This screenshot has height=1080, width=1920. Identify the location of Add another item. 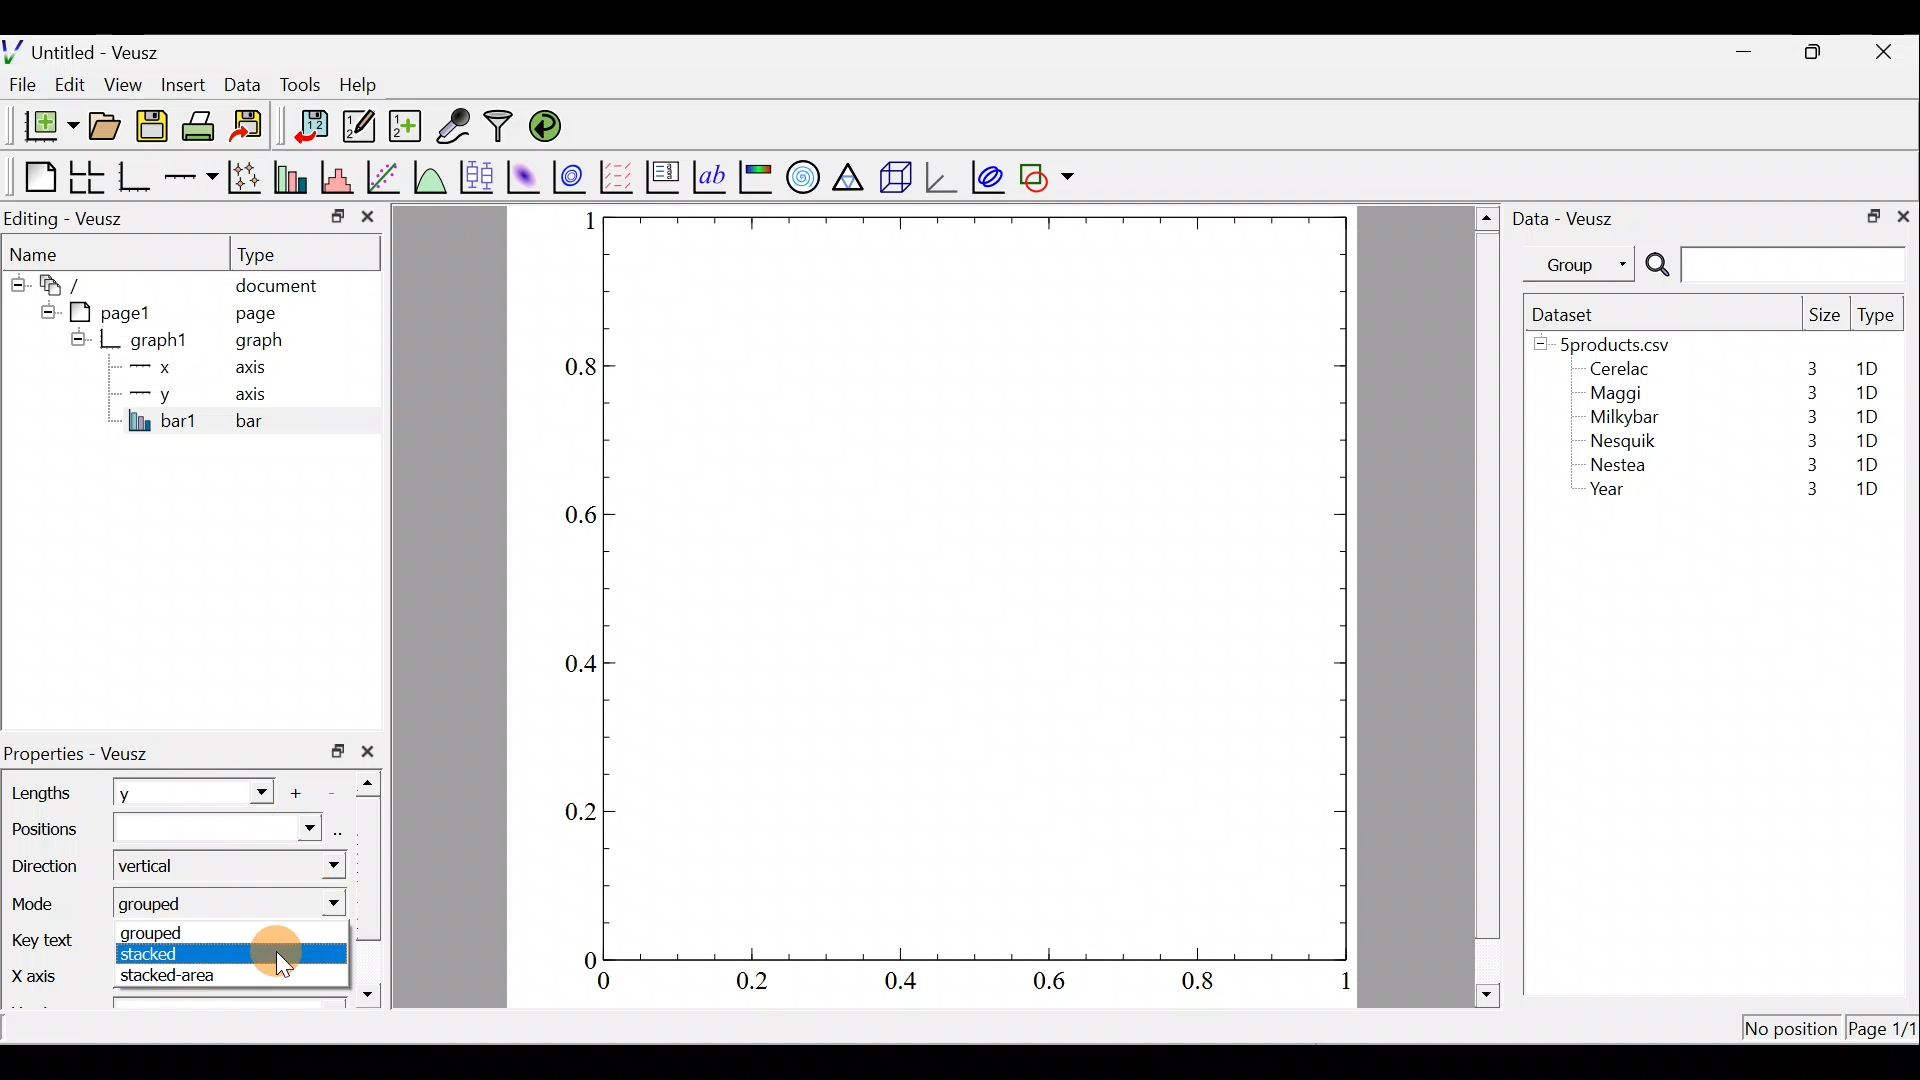
(302, 793).